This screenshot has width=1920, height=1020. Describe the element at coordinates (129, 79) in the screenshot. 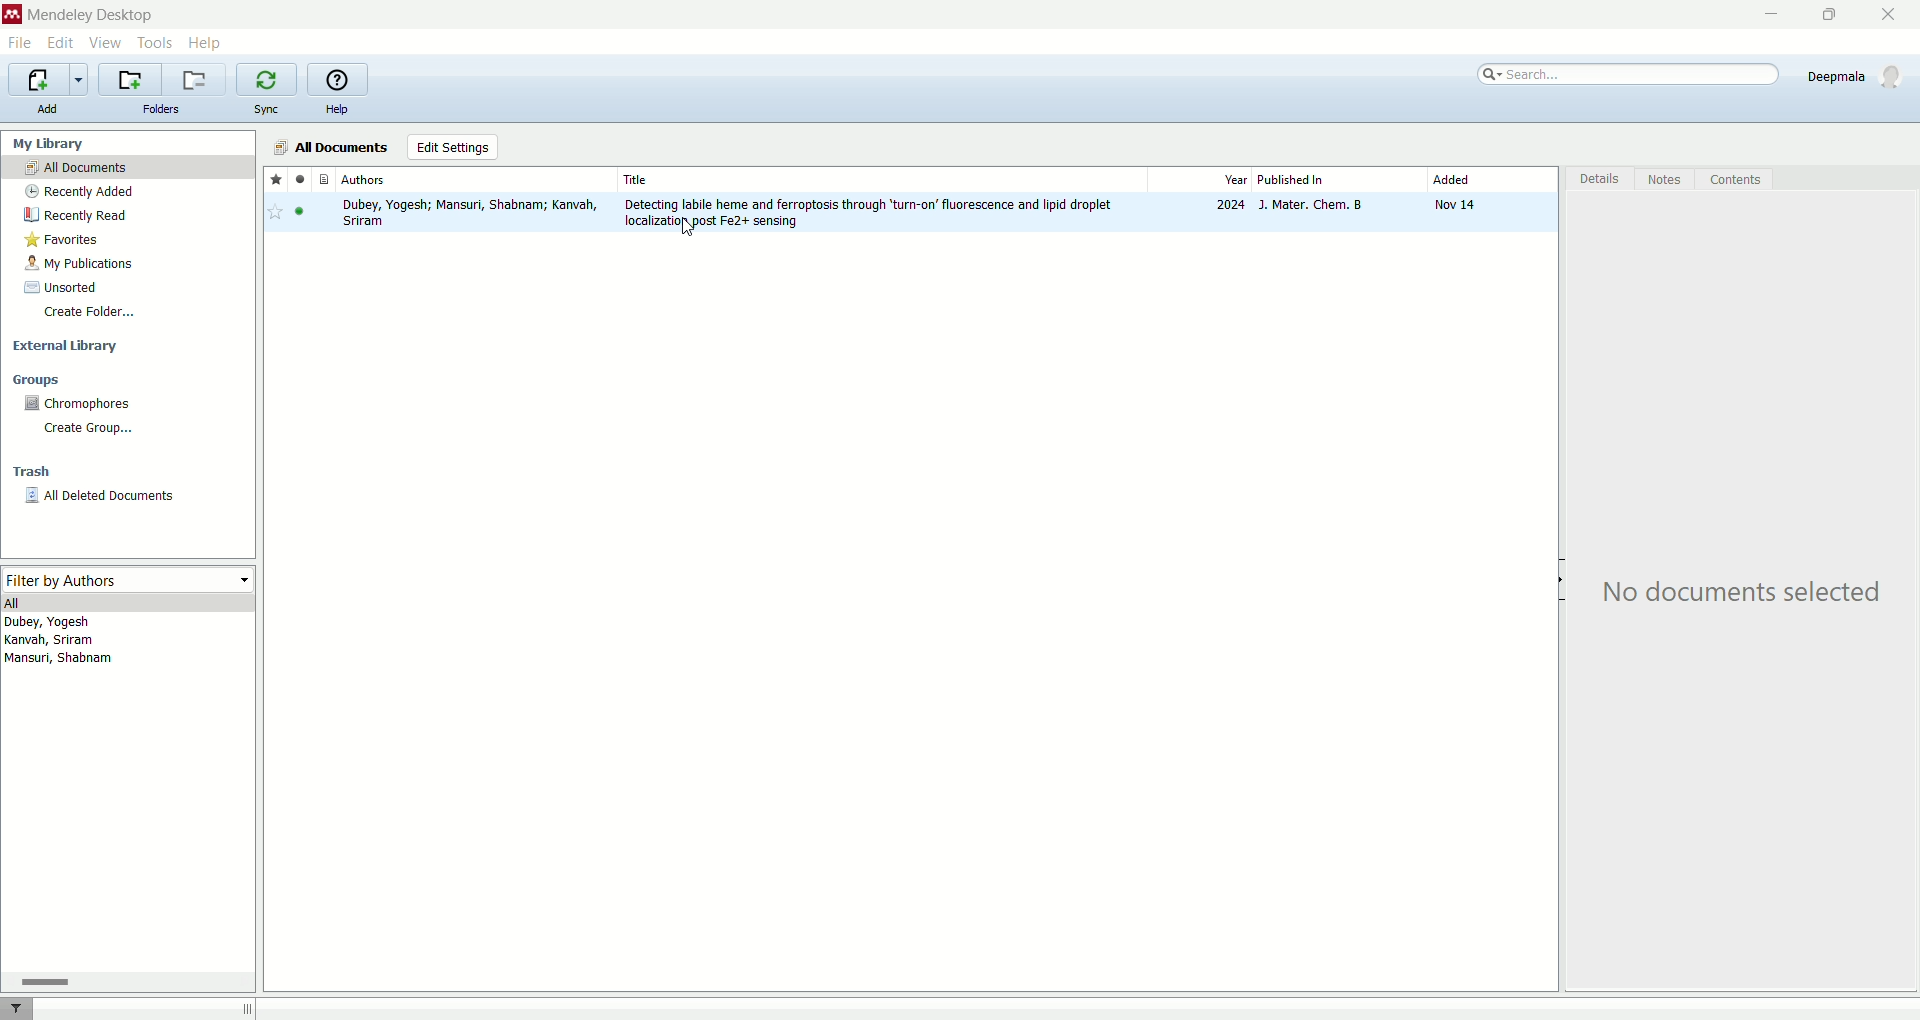

I see `add a new folder` at that location.